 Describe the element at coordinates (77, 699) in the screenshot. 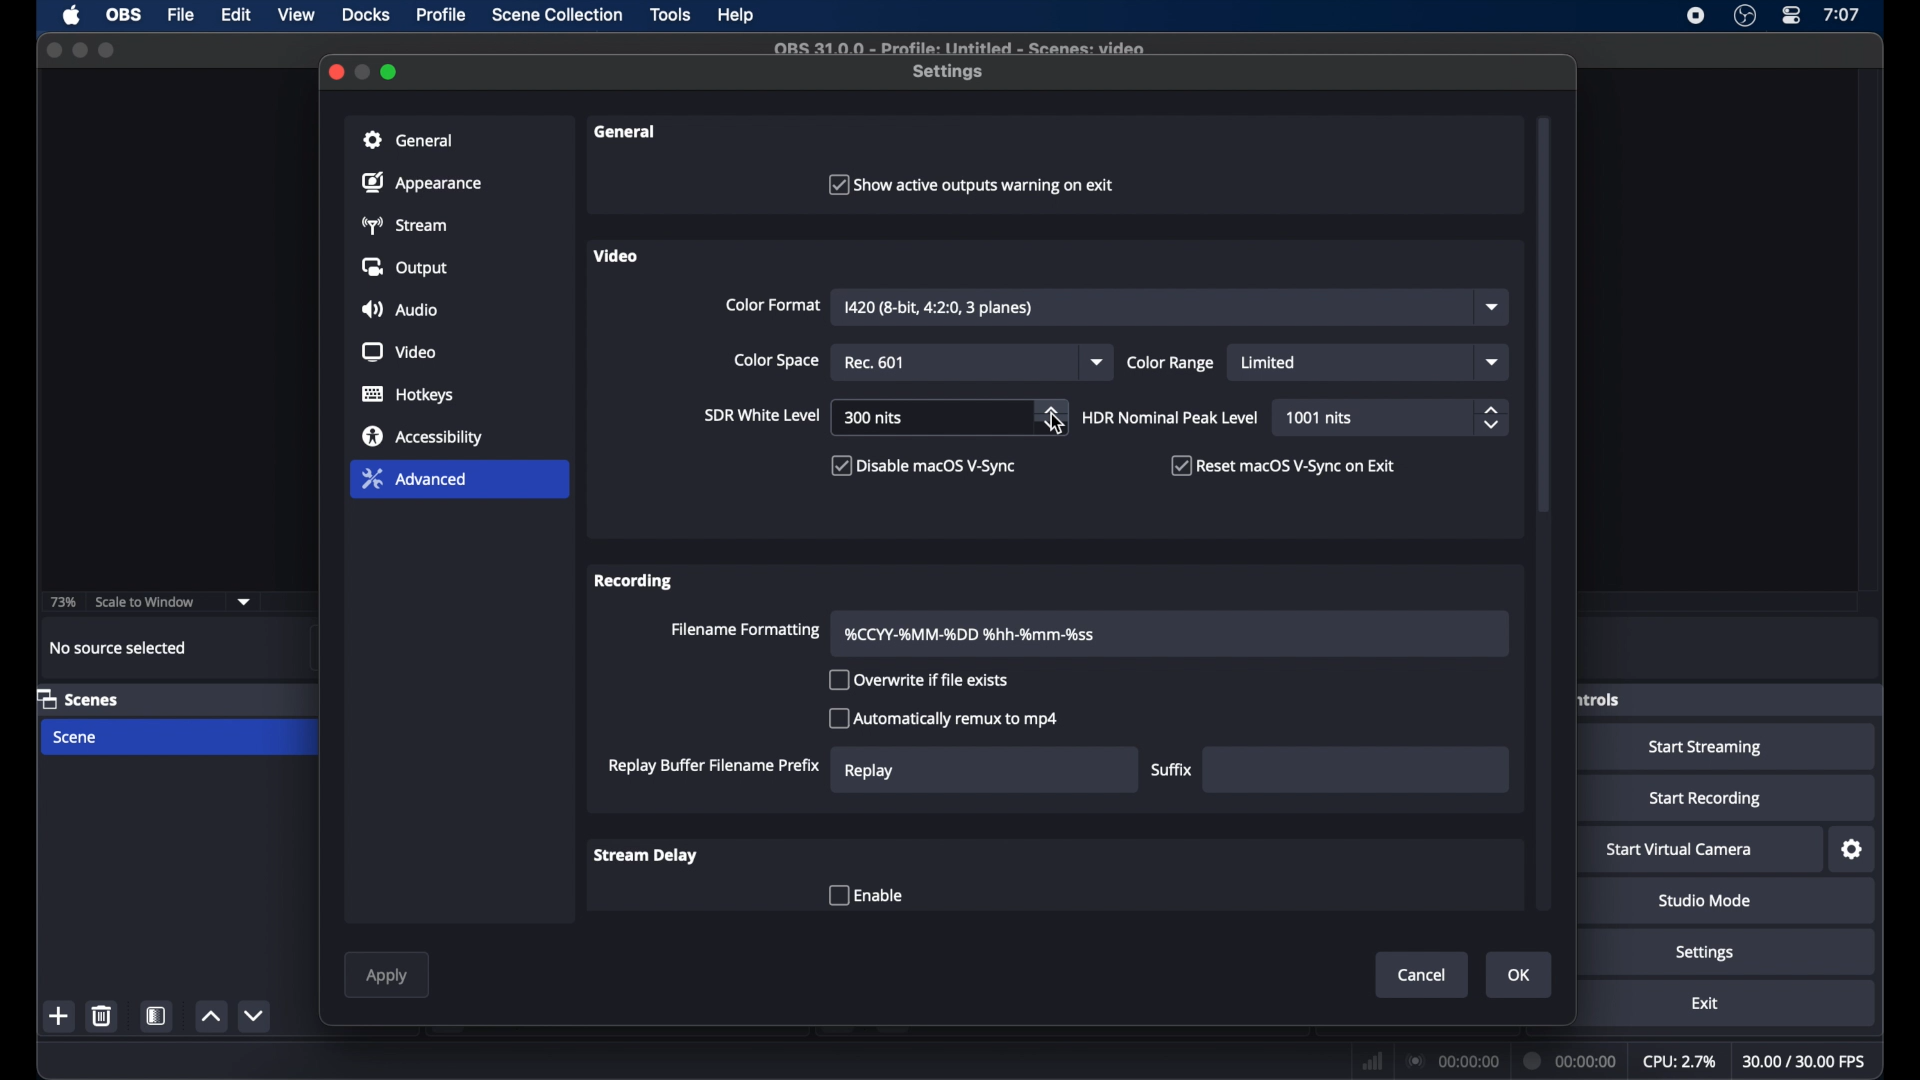

I see `scenes` at that location.